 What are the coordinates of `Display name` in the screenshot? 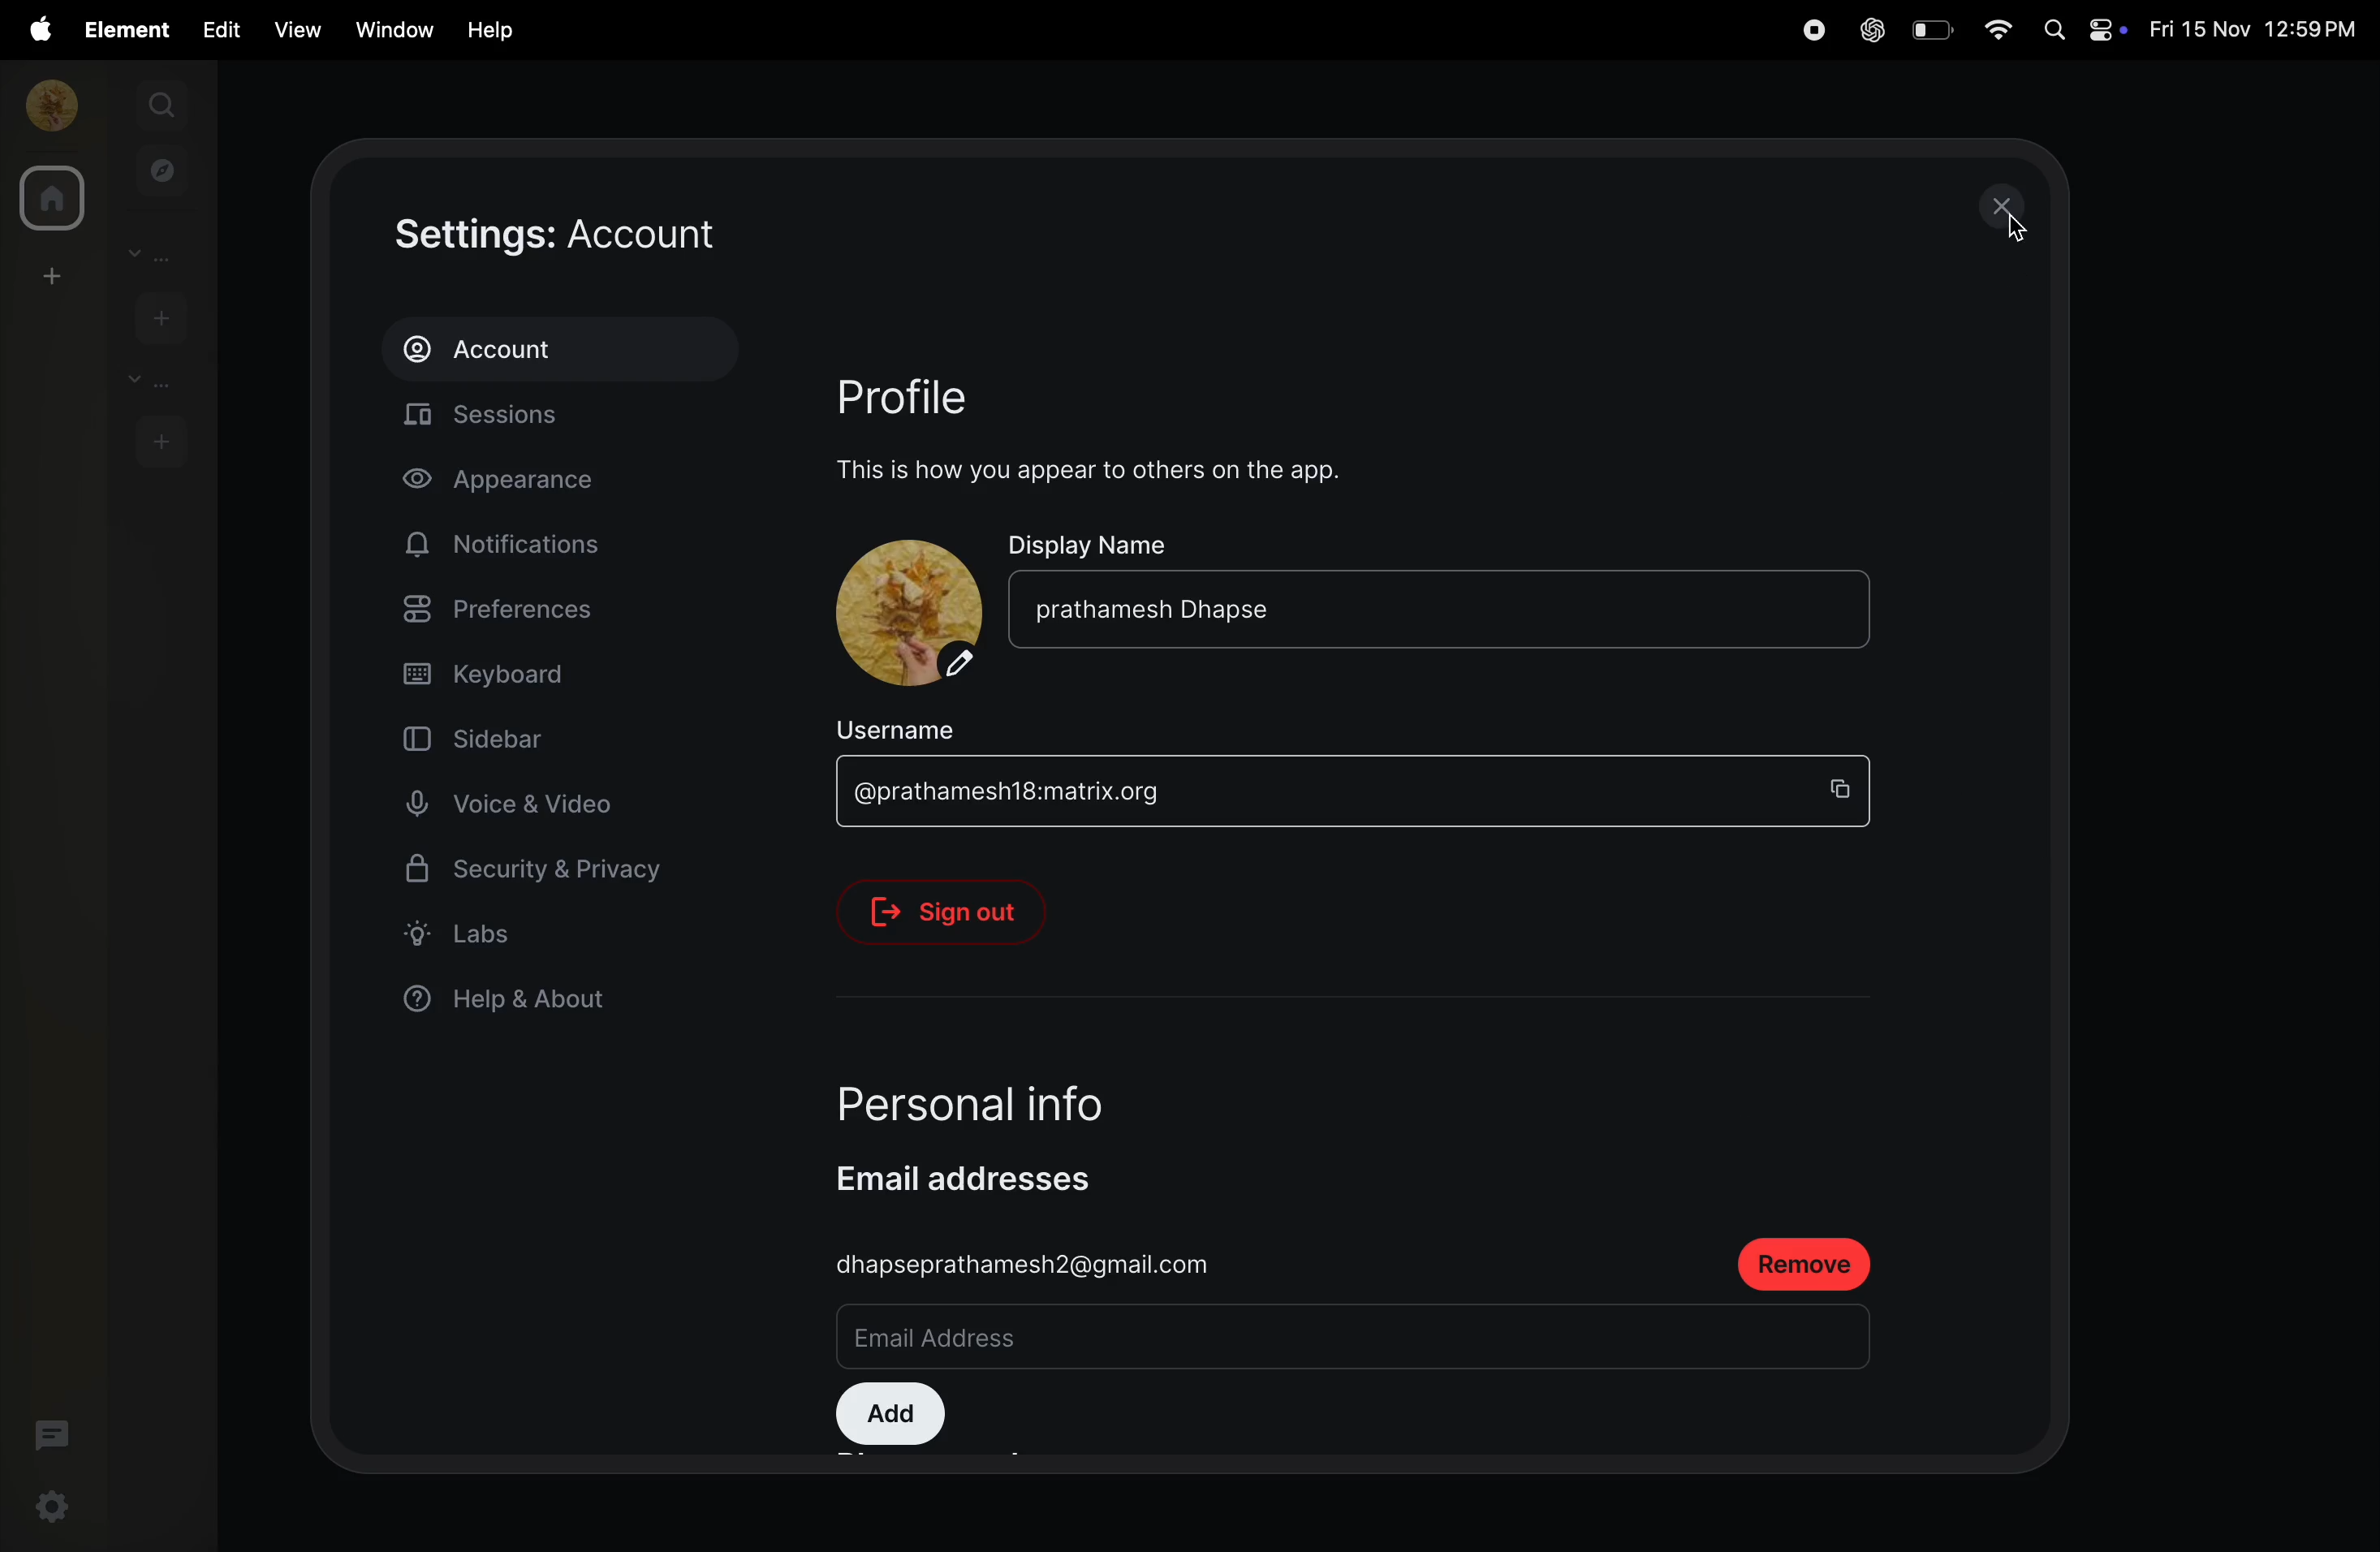 It's located at (1092, 542).